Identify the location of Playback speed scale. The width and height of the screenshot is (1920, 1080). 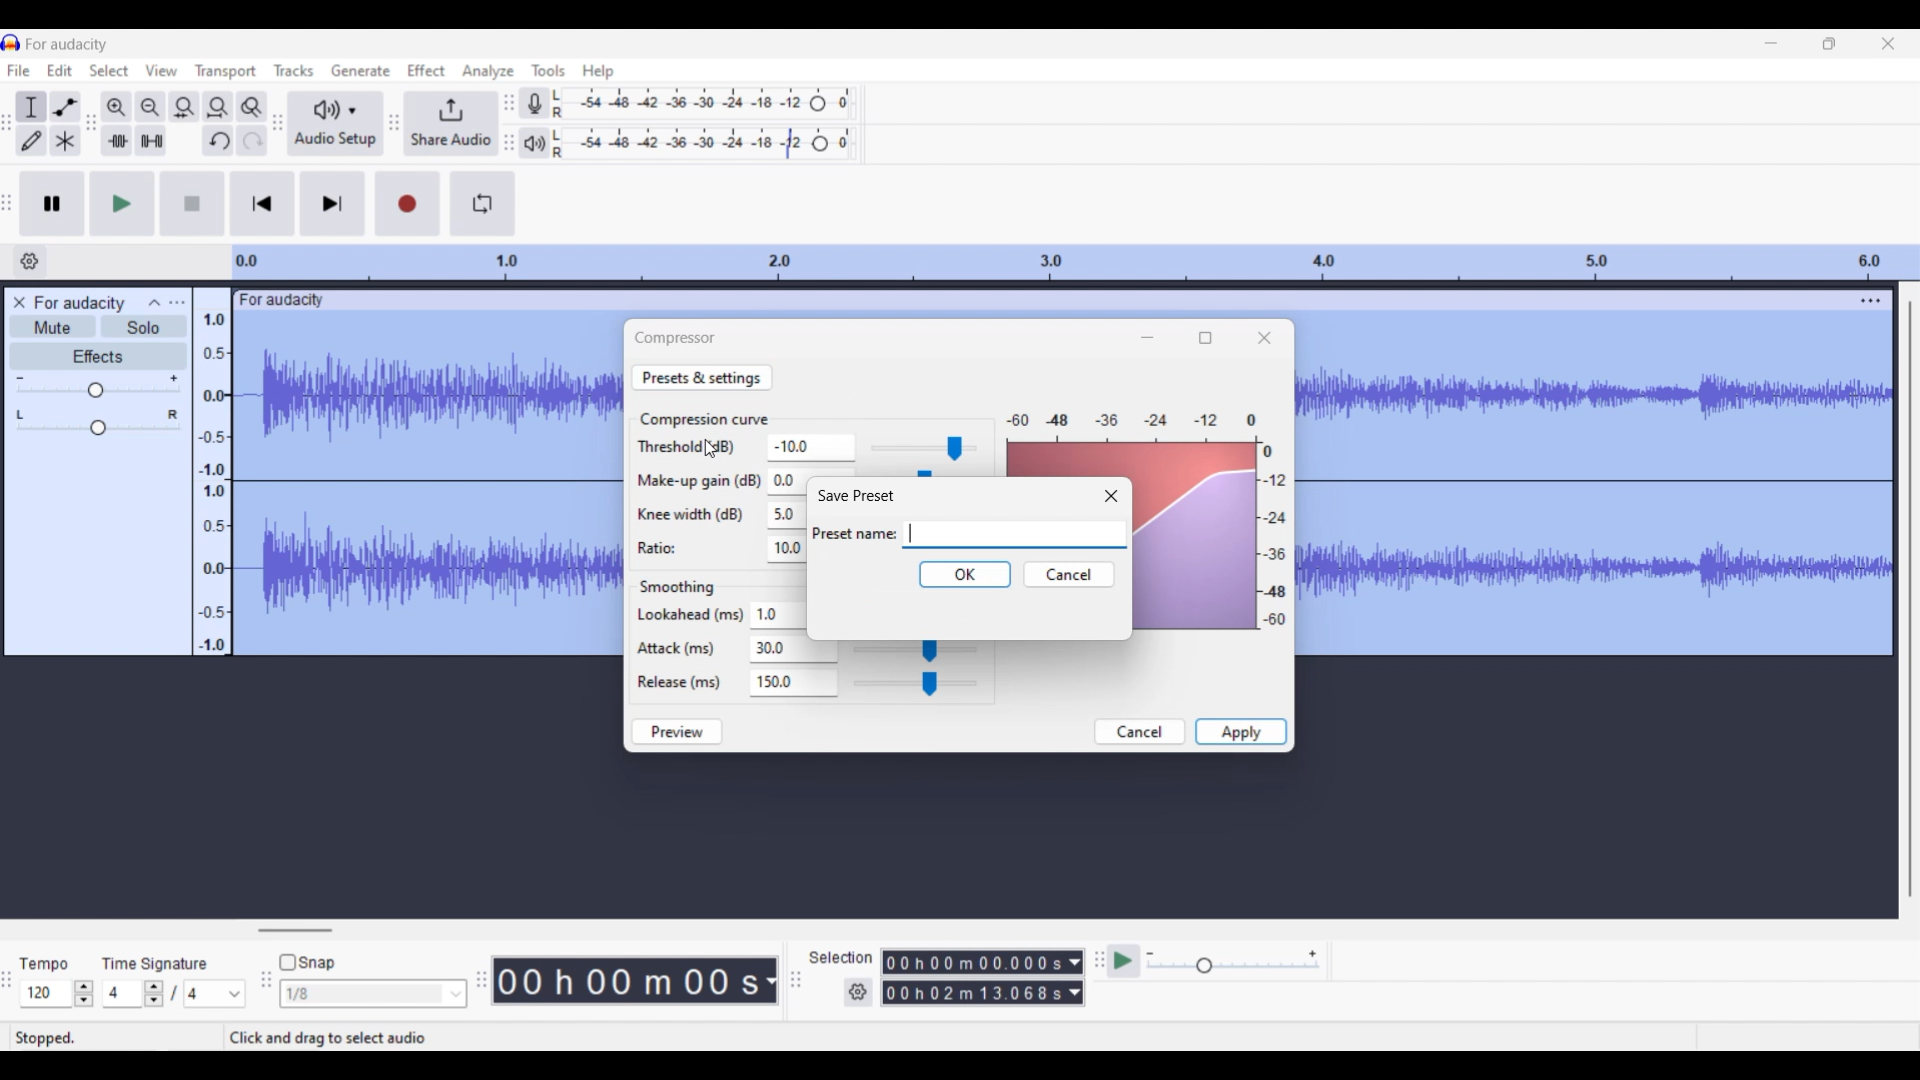
(1232, 963).